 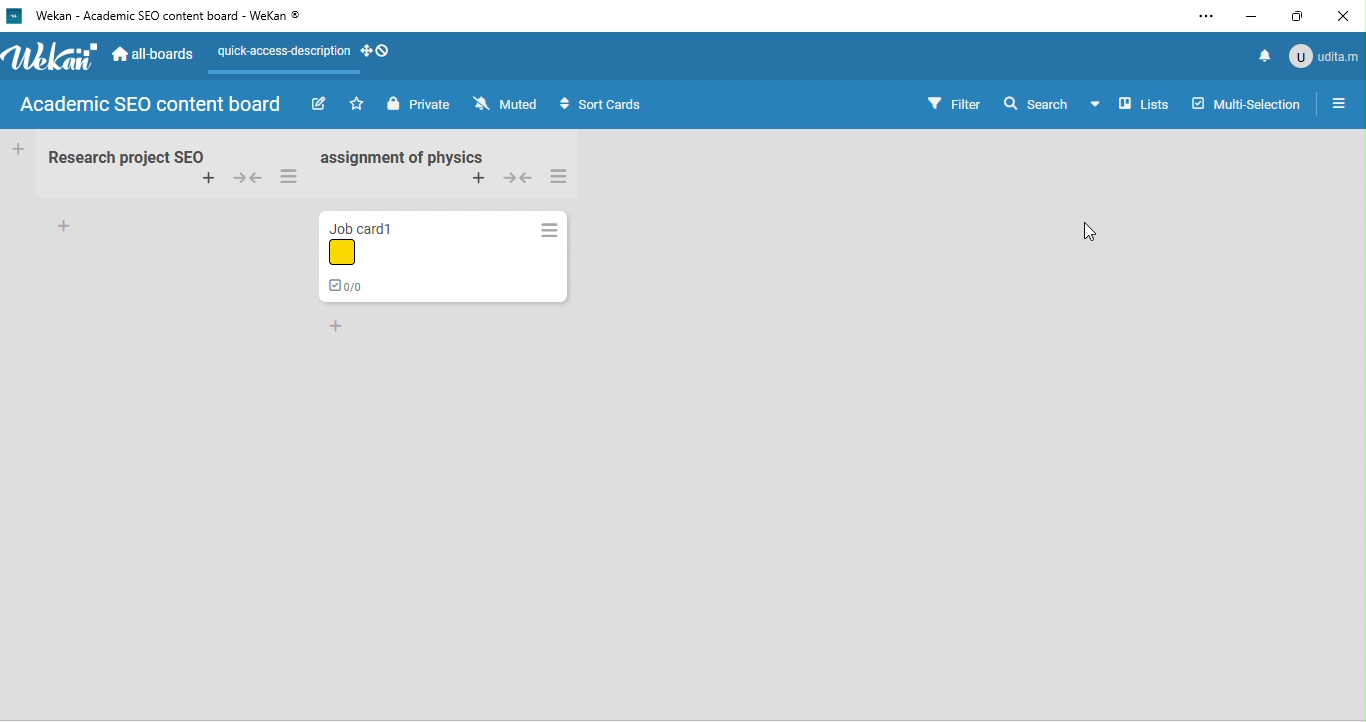 What do you see at coordinates (65, 227) in the screenshot?
I see `add` at bounding box center [65, 227].